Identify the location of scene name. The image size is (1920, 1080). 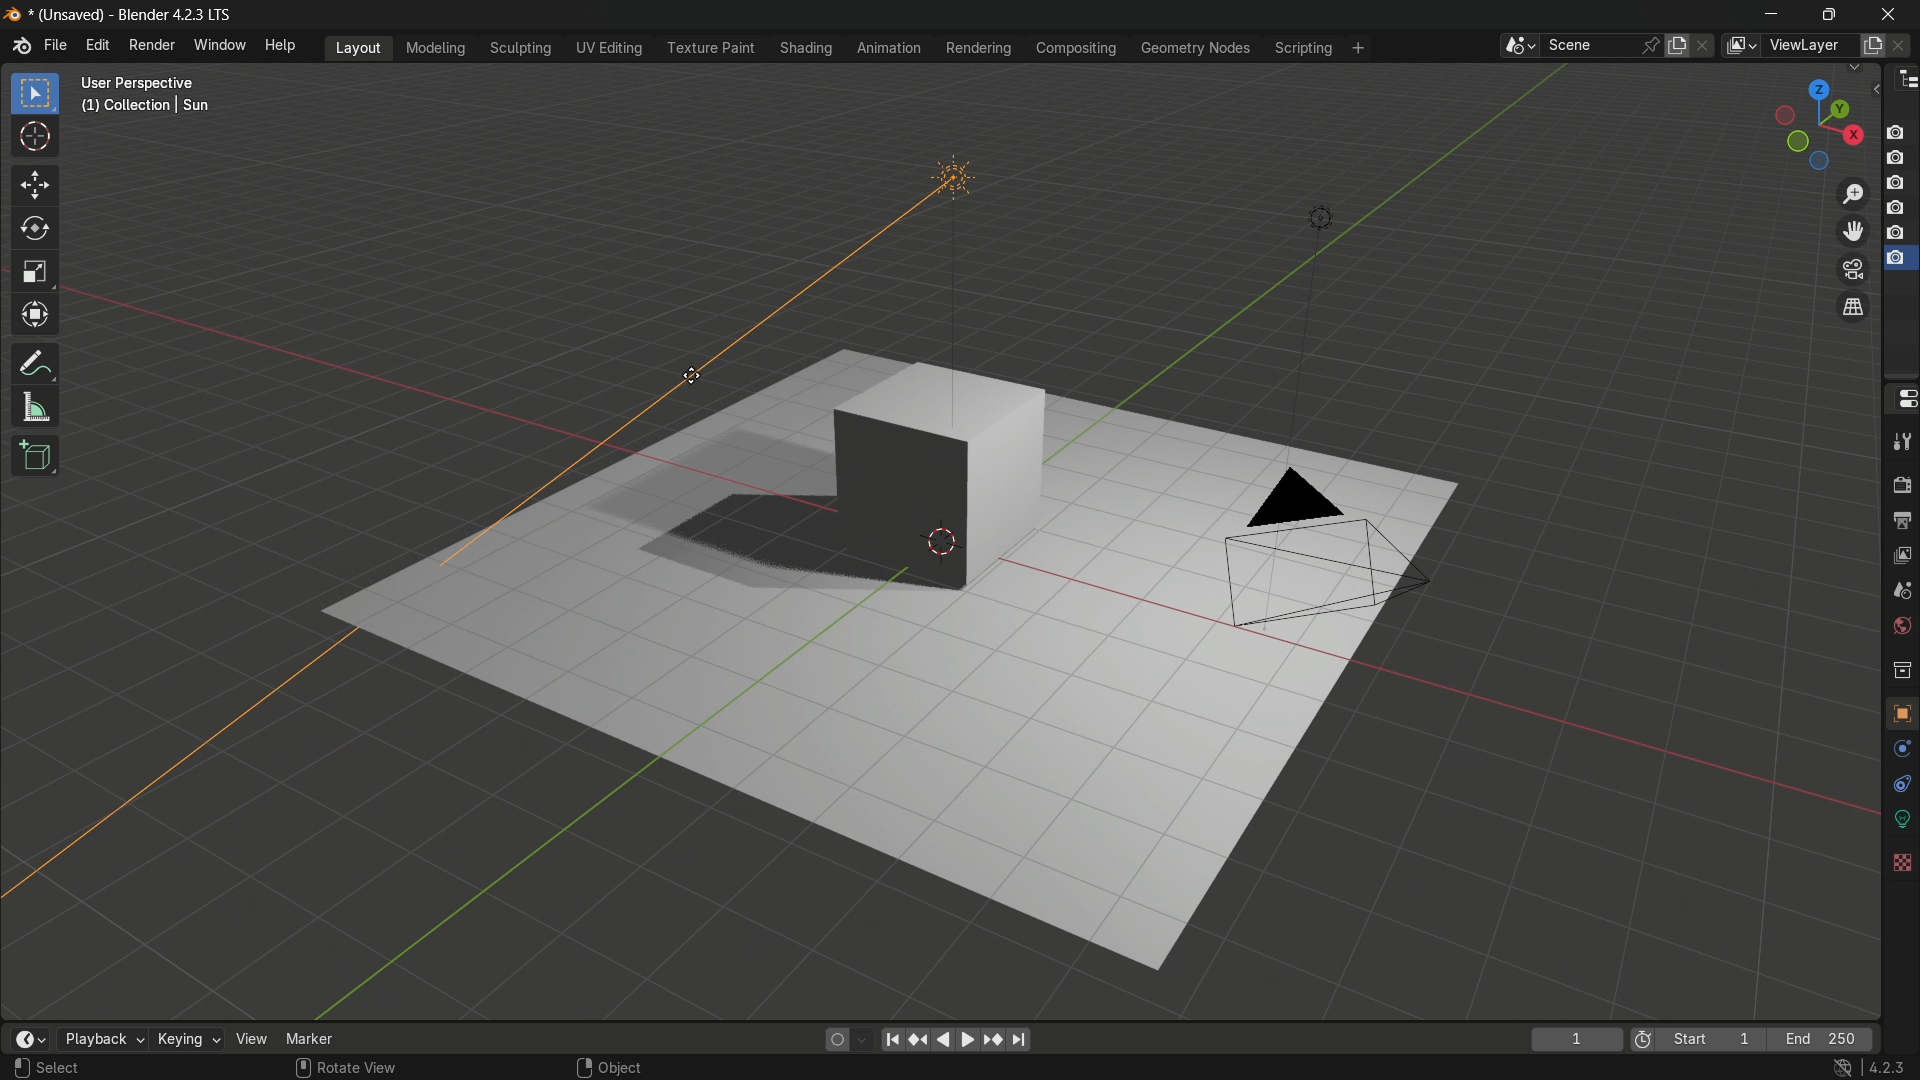
(1589, 46).